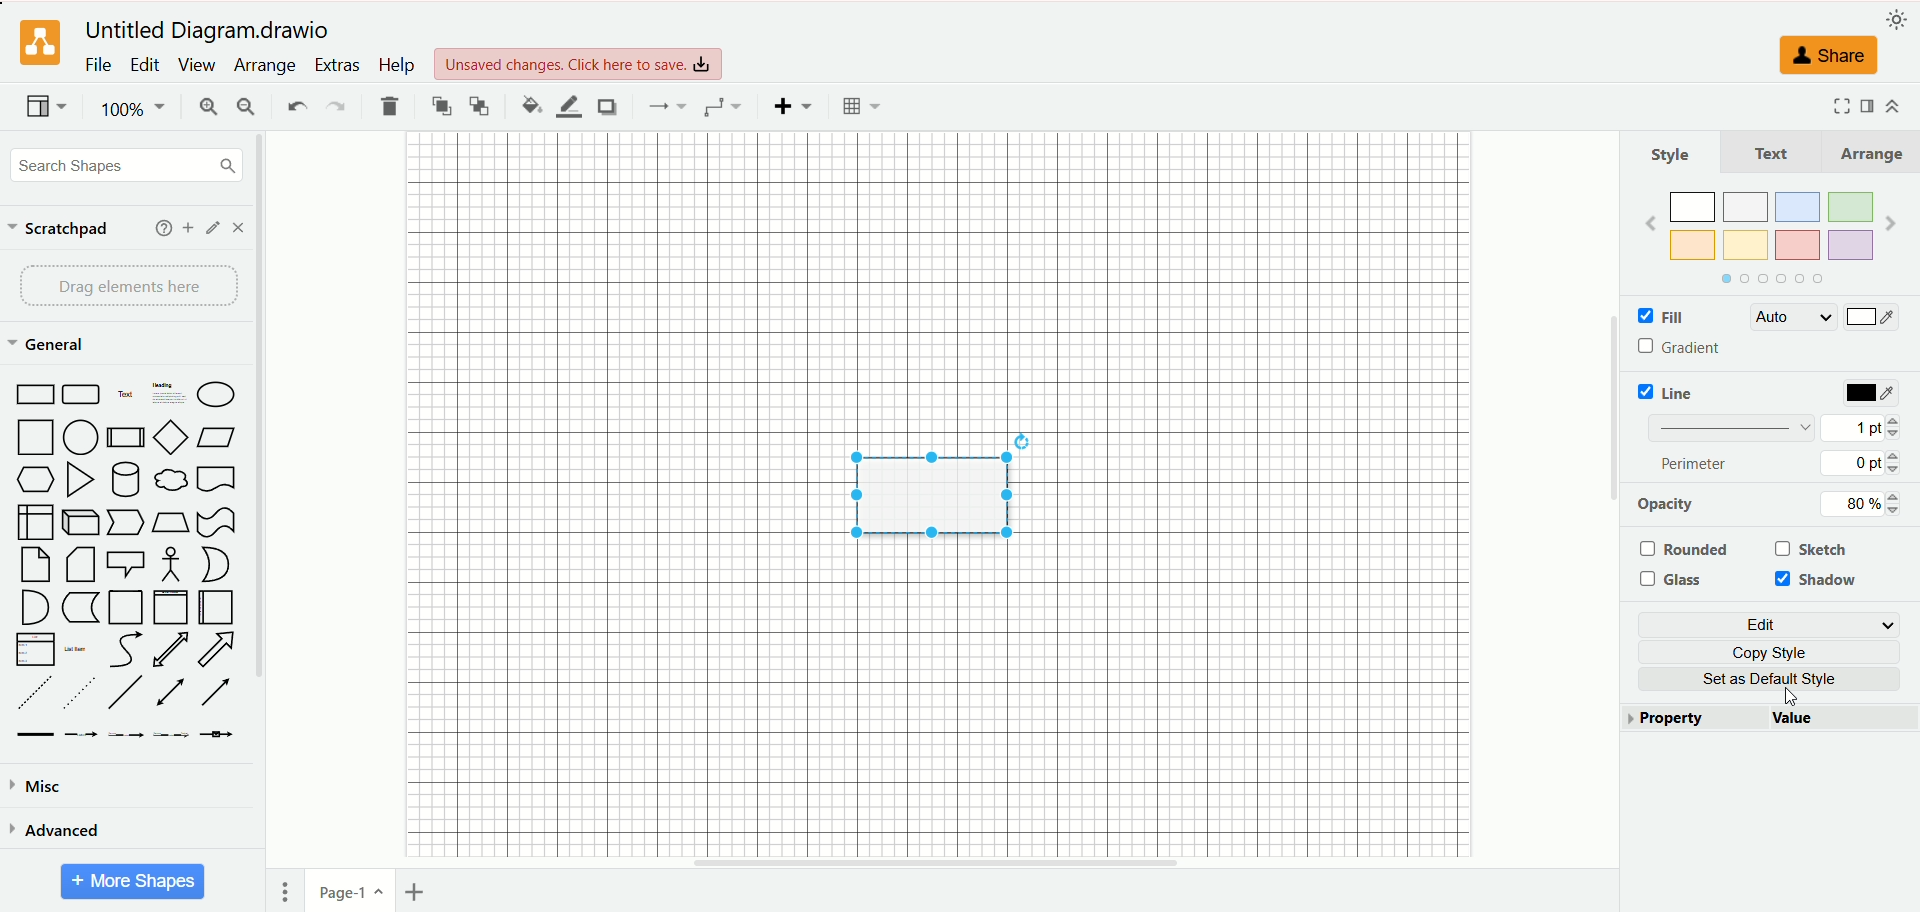 The width and height of the screenshot is (1920, 912). I want to click on undo, so click(295, 104).